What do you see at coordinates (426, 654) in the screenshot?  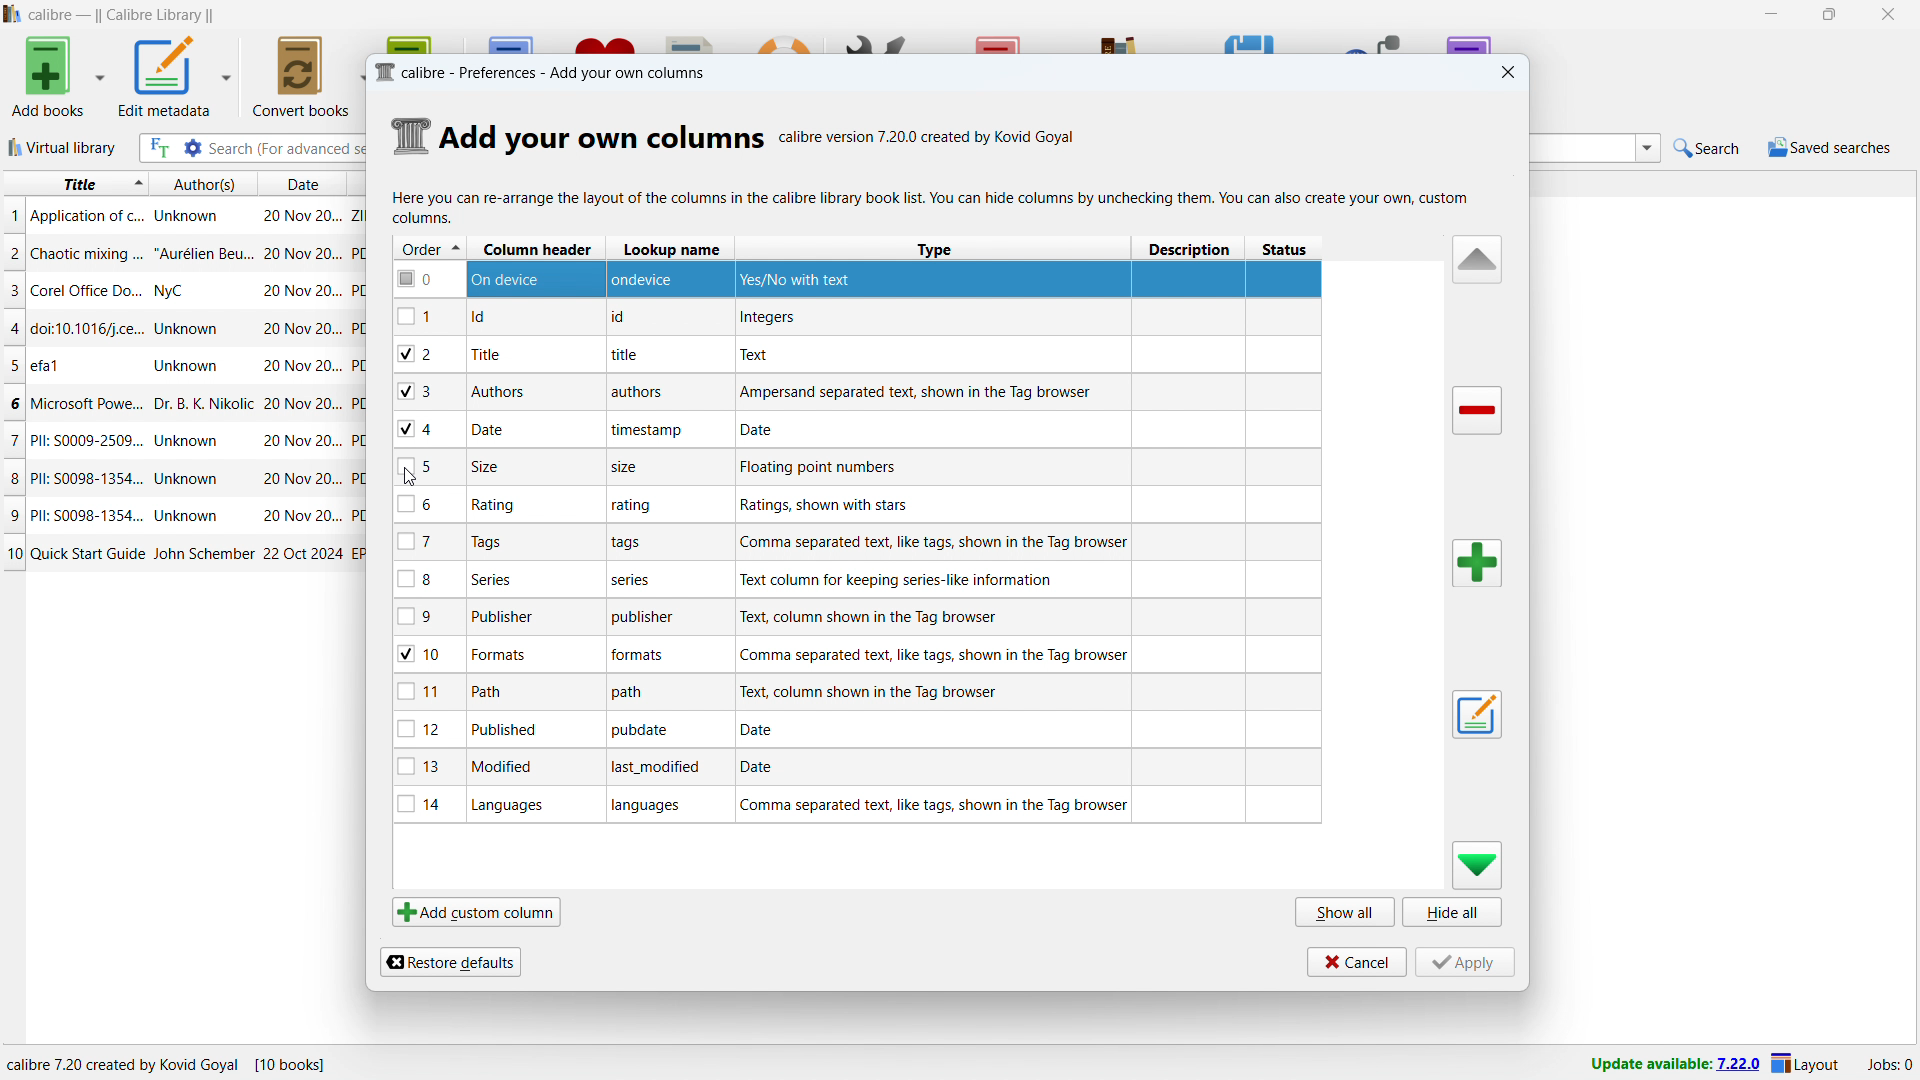 I see `10` at bounding box center [426, 654].